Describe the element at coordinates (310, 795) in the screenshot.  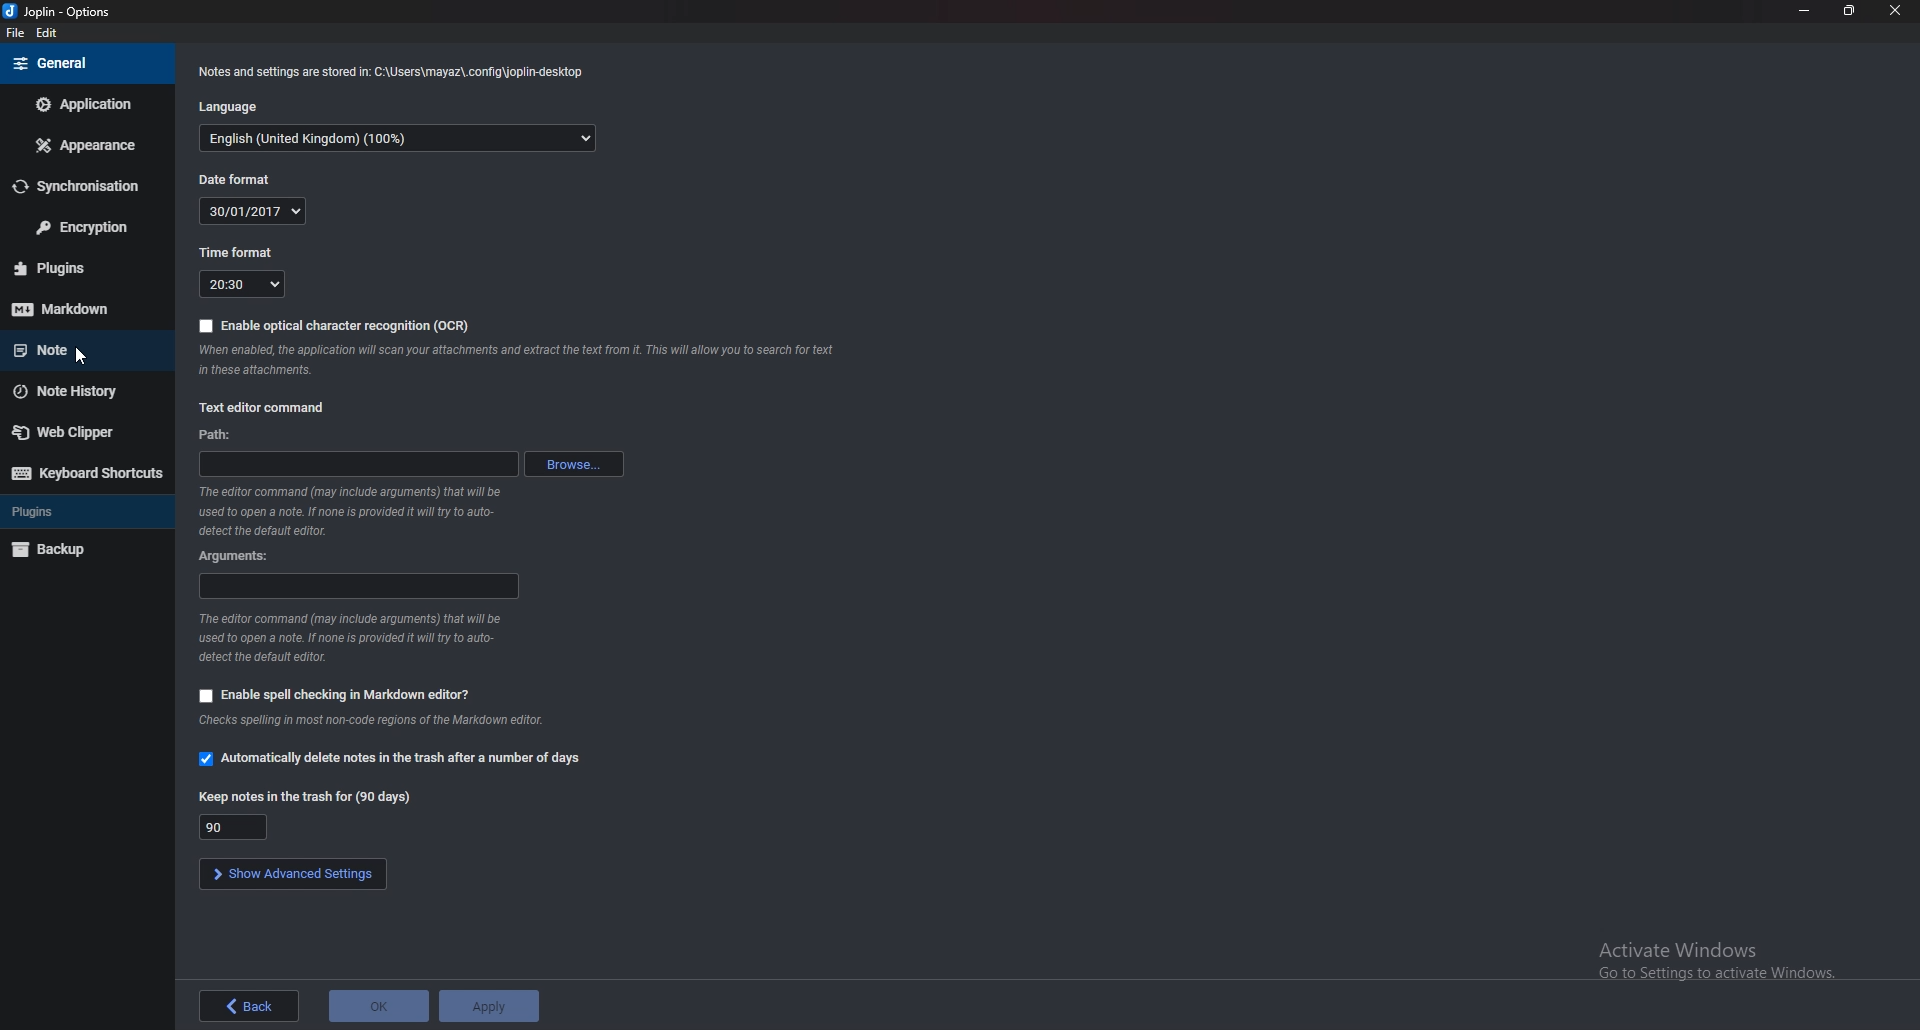
I see `Keep notes in the trash for` at that location.